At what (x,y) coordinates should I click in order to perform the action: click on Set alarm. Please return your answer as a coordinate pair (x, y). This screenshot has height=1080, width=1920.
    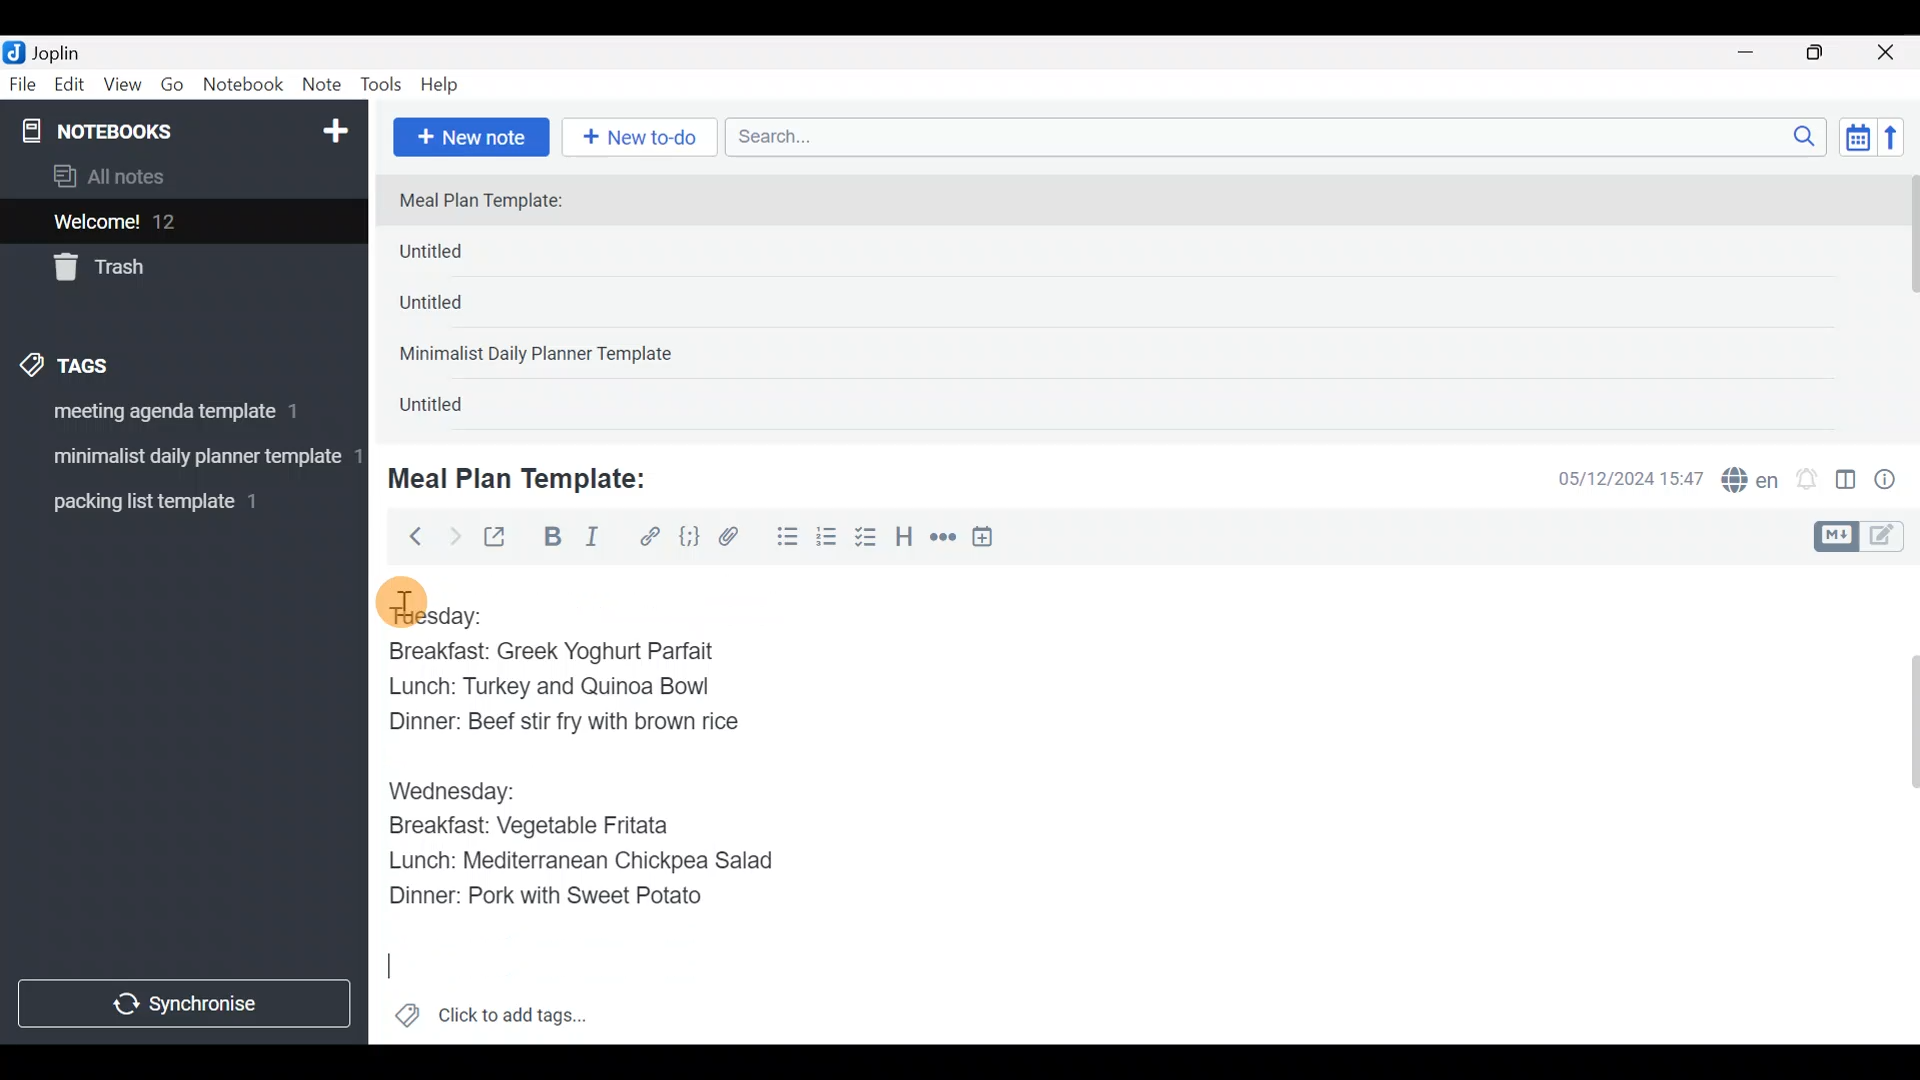
    Looking at the image, I should click on (1808, 481).